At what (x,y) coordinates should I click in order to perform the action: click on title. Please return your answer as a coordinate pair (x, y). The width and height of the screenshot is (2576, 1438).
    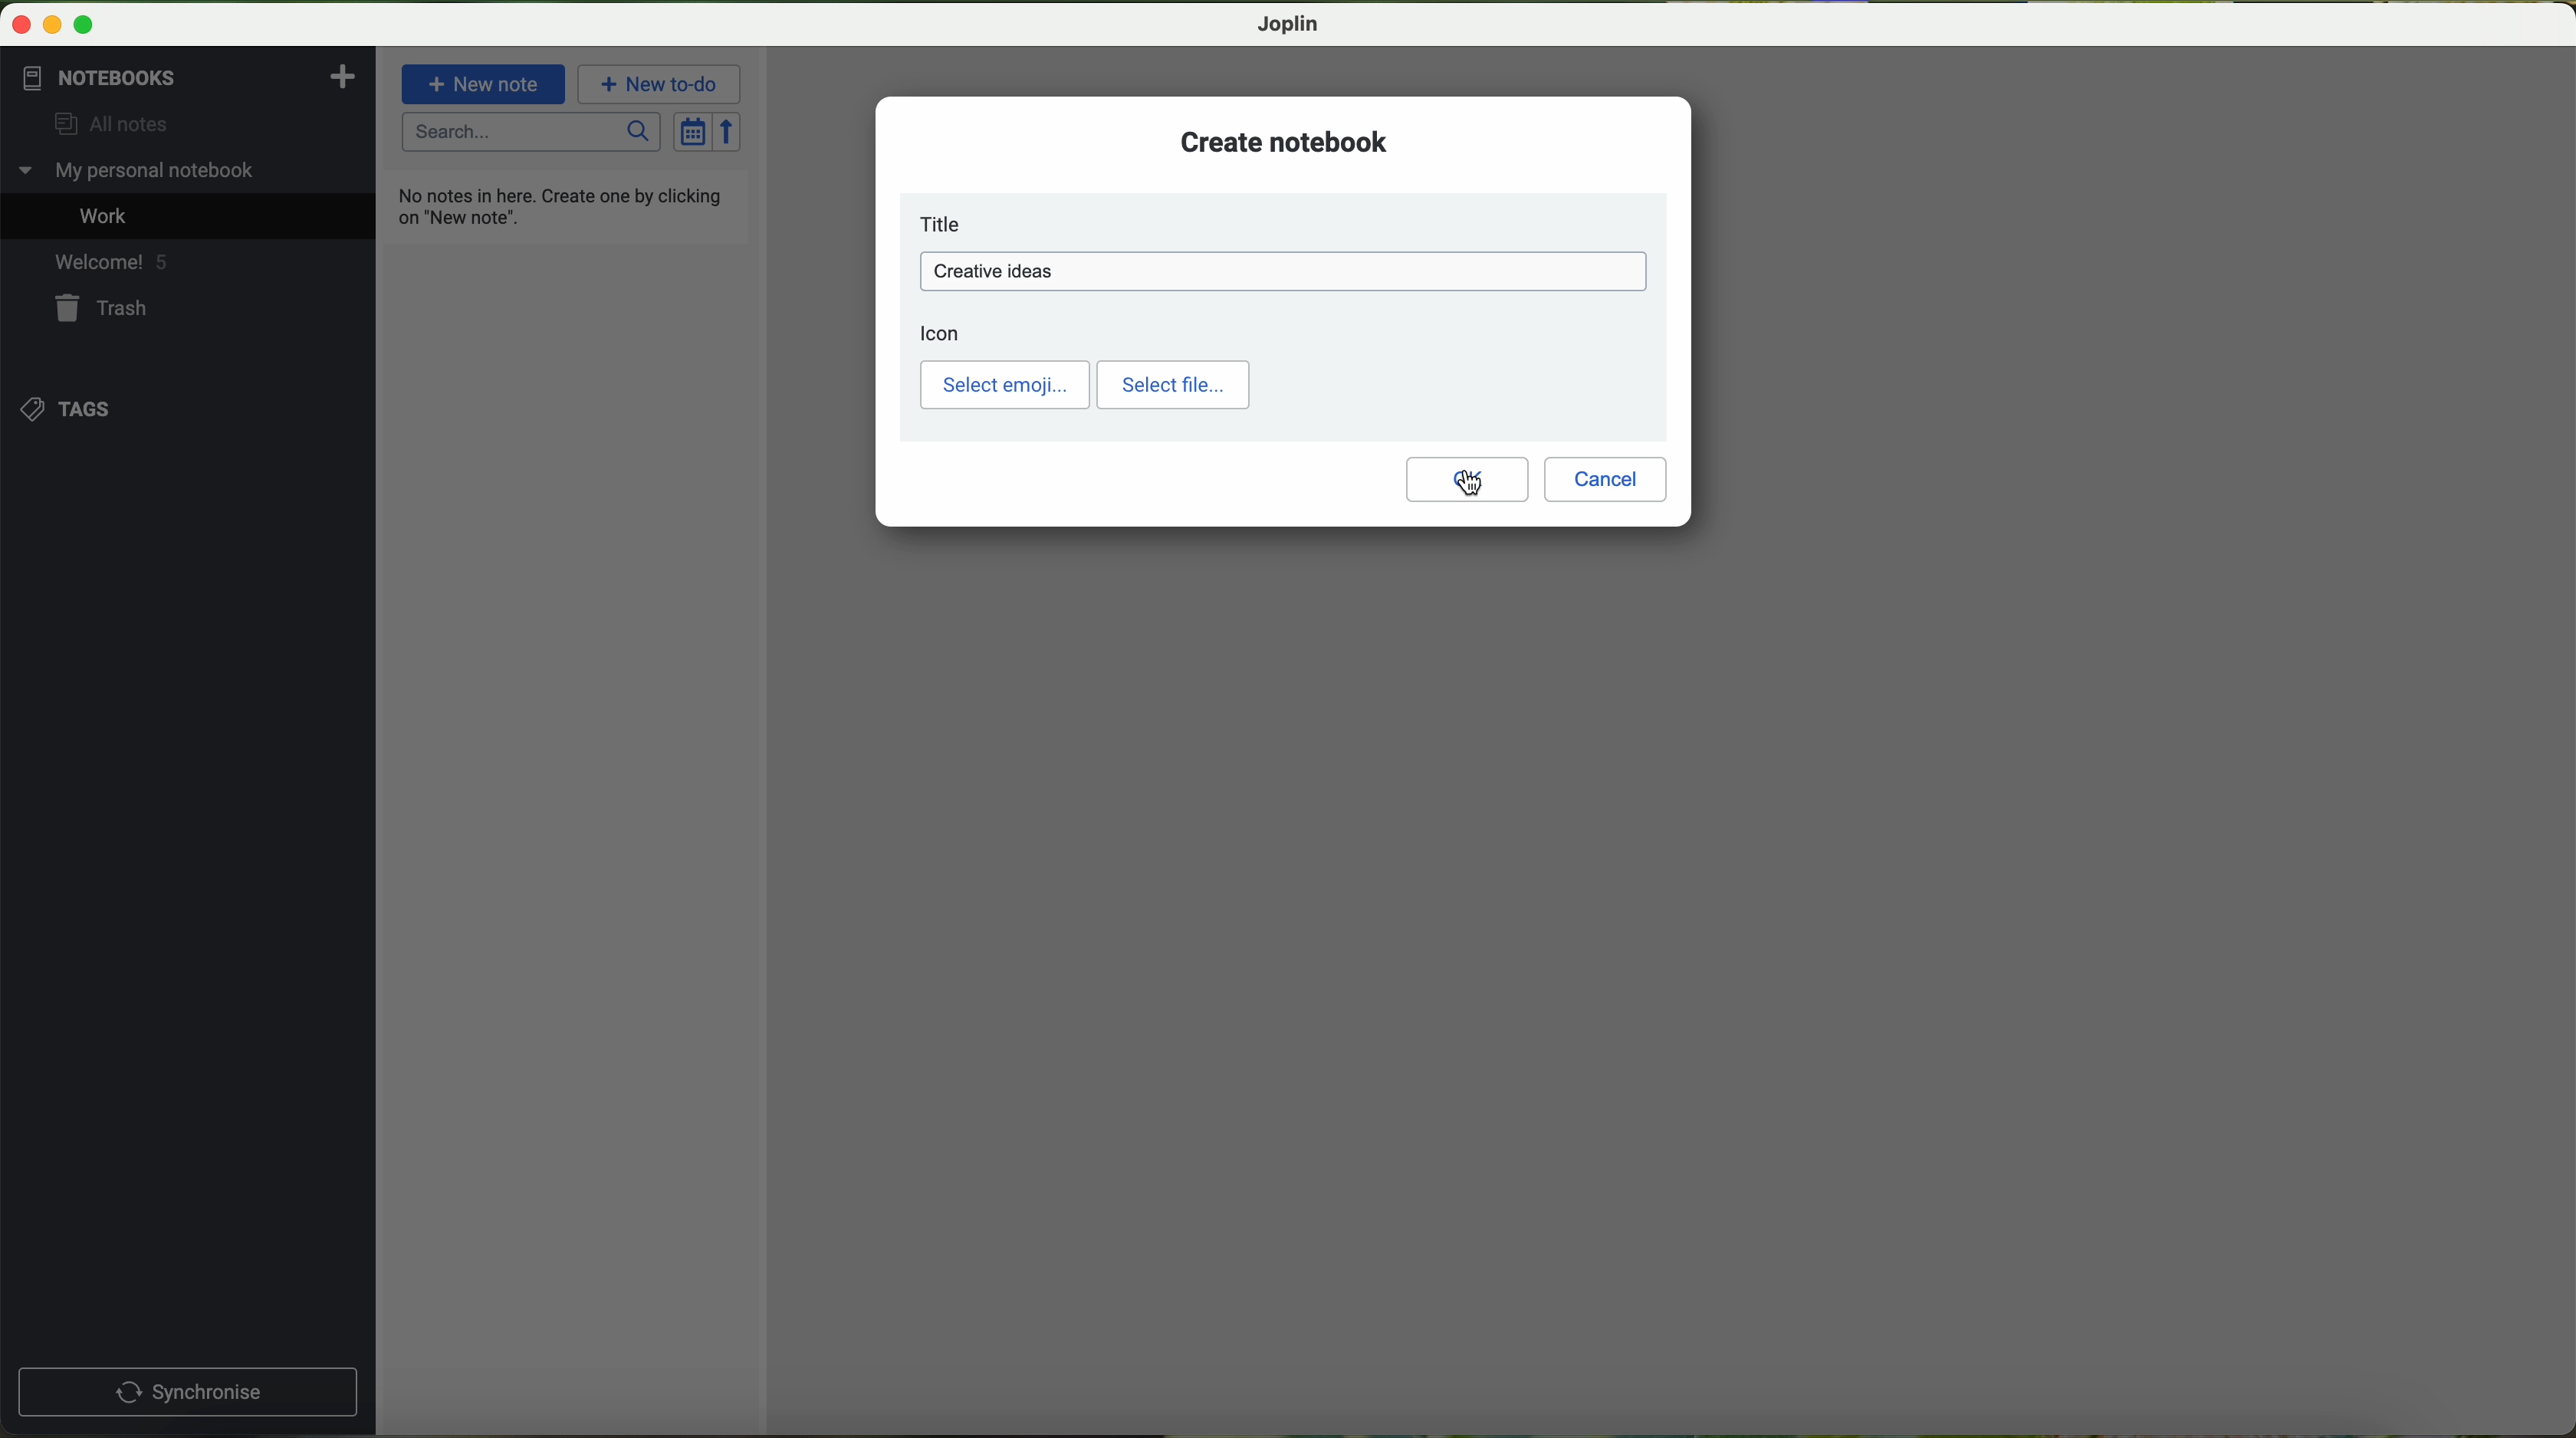
    Looking at the image, I should click on (946, 224).